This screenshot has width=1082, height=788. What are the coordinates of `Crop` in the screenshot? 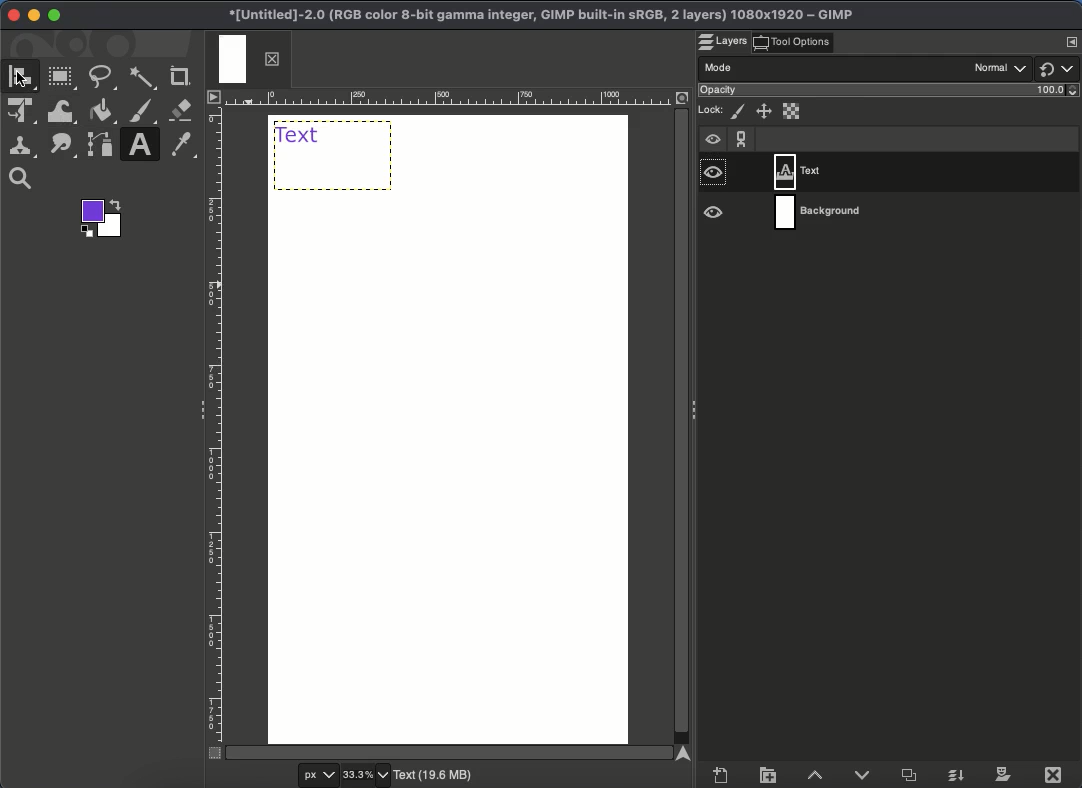 It's located at (180, 76).